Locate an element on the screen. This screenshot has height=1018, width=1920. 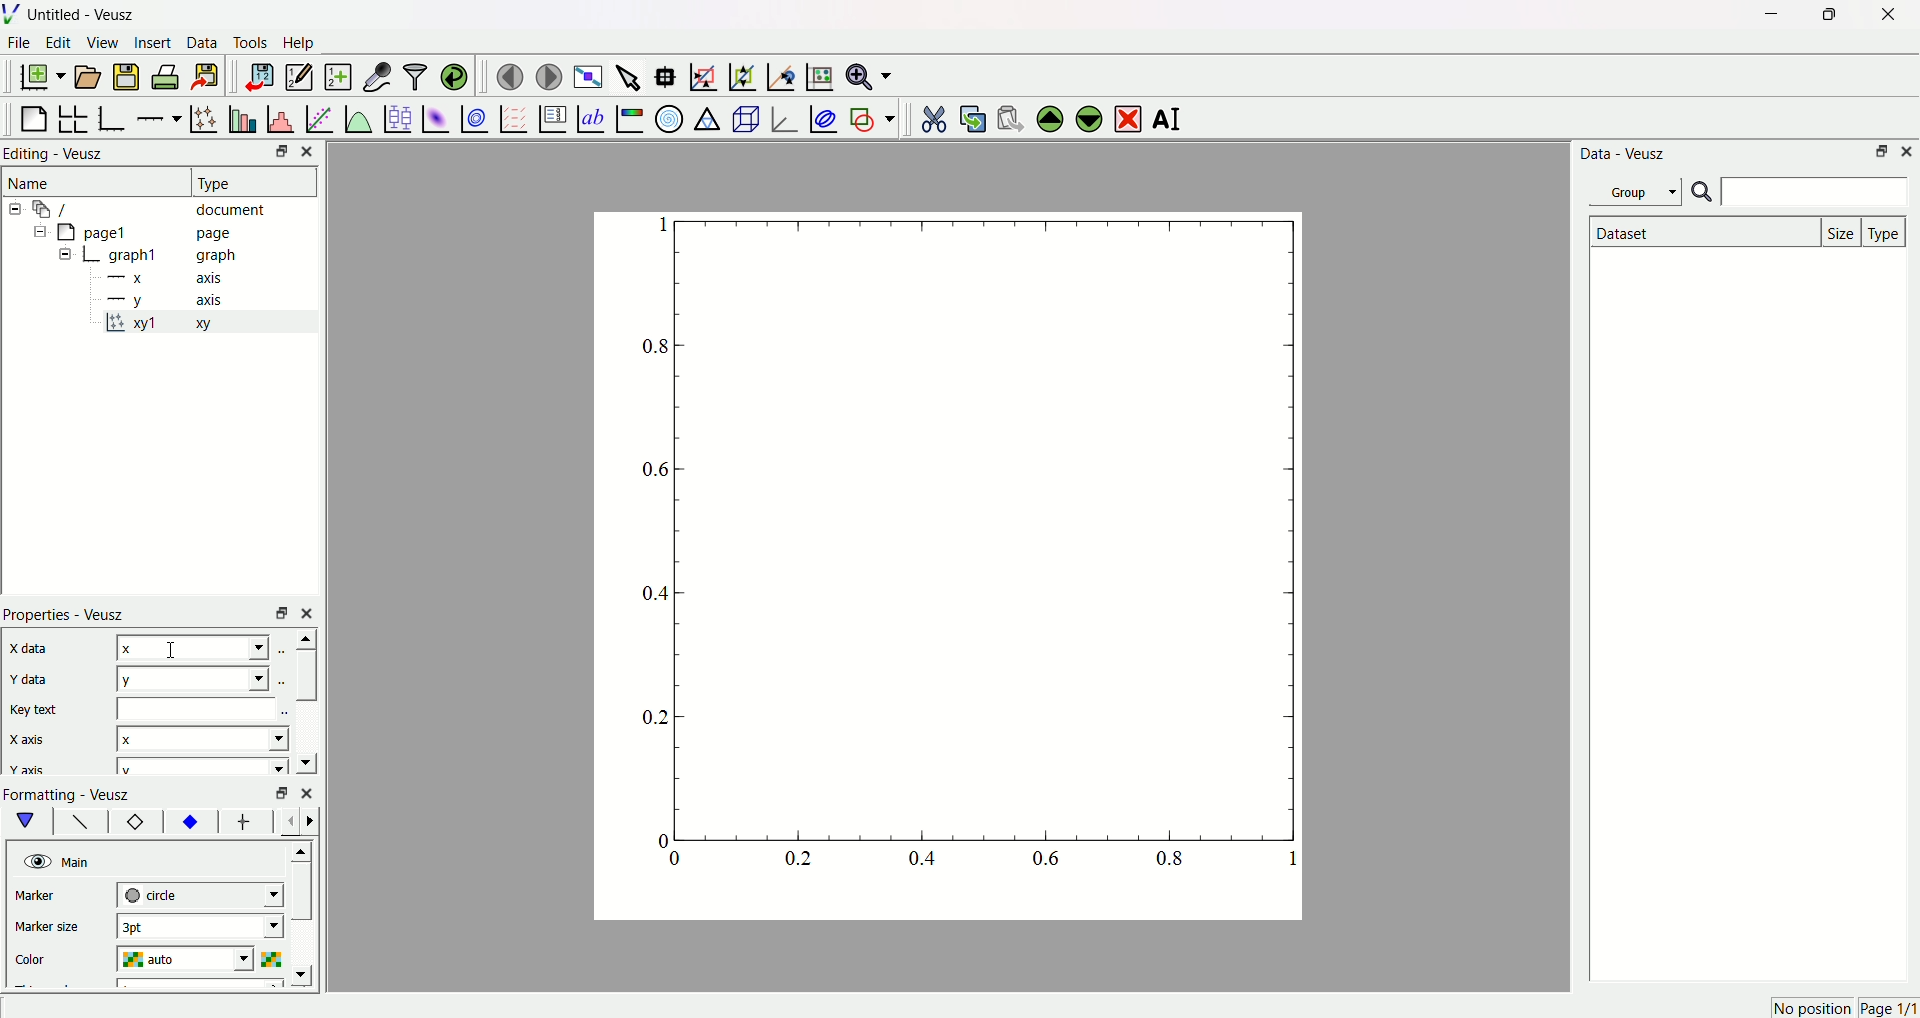
move right is located at coordinates (315, 820).